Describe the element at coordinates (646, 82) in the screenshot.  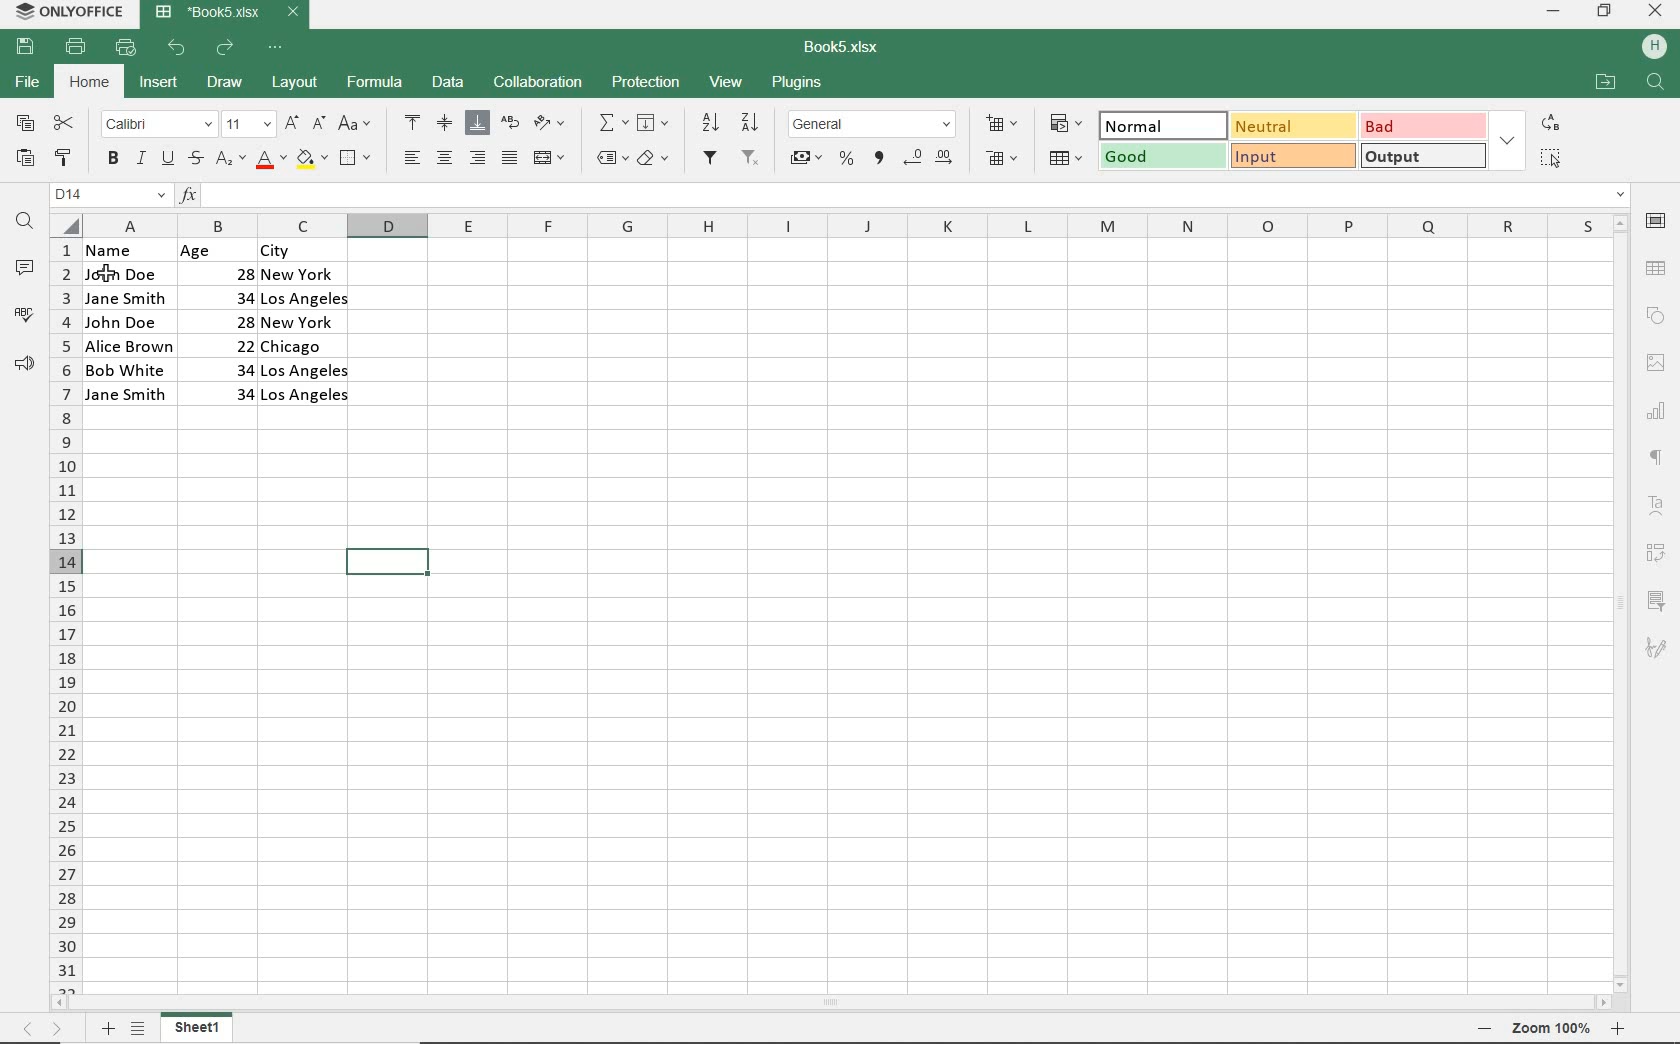
I see `PROTECTION` at that location.